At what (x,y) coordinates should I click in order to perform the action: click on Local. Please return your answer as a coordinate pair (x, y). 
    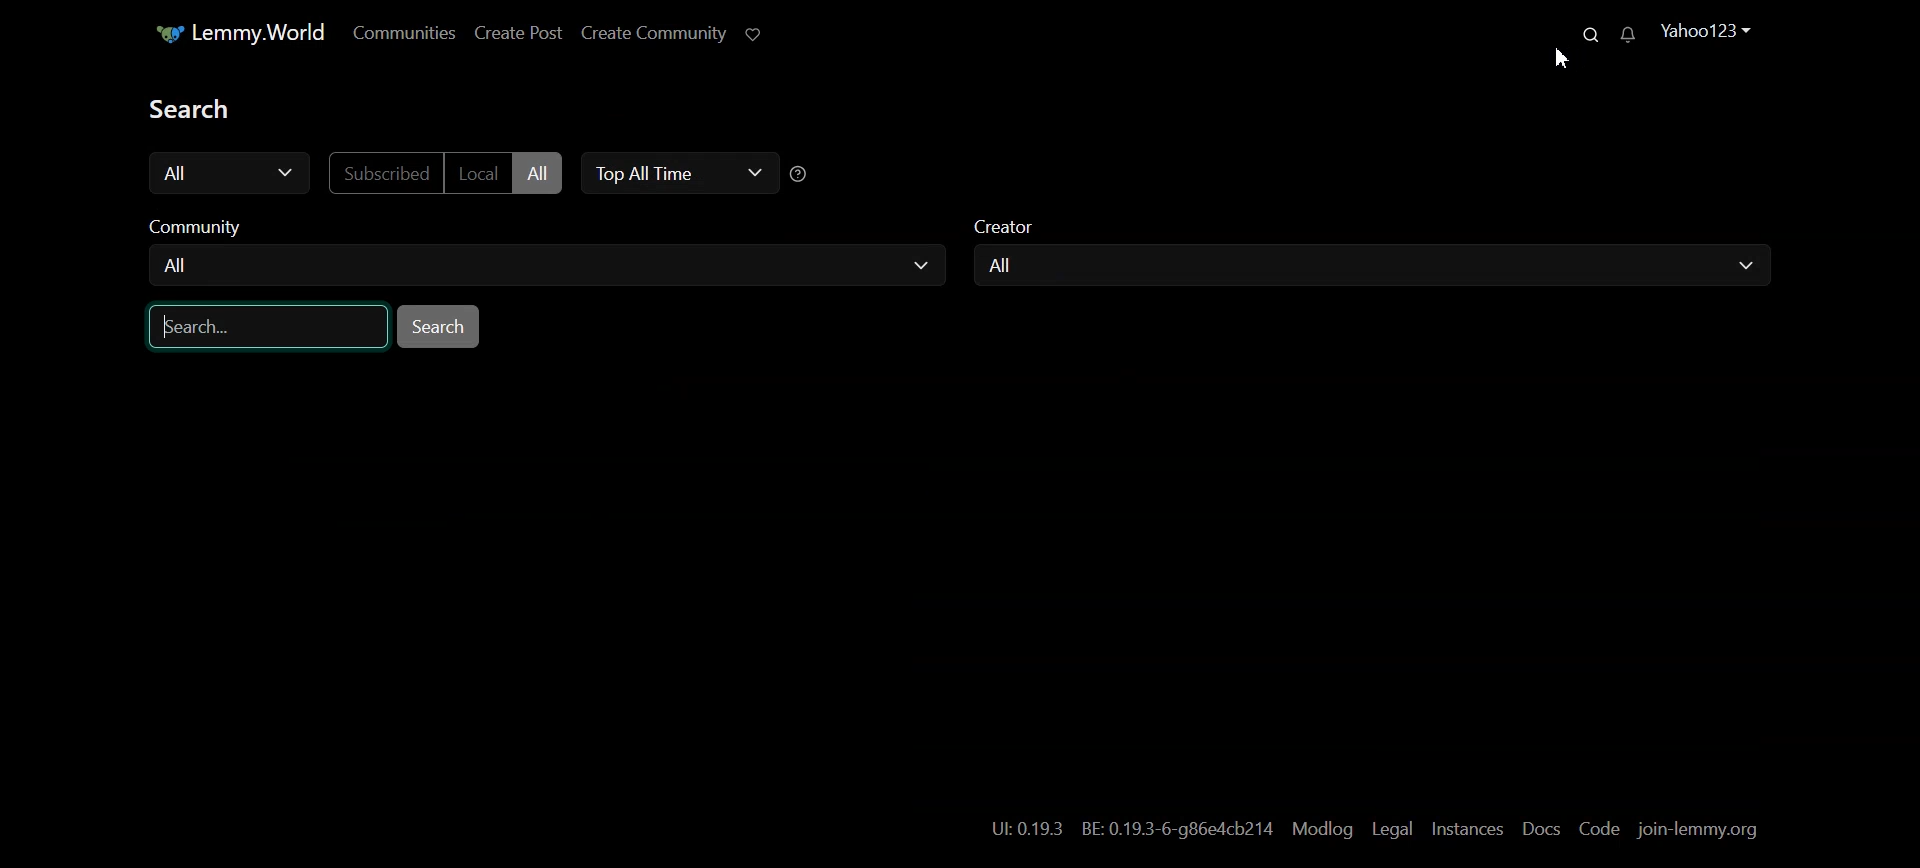
    Looking at the image, I should click on (478, 175).